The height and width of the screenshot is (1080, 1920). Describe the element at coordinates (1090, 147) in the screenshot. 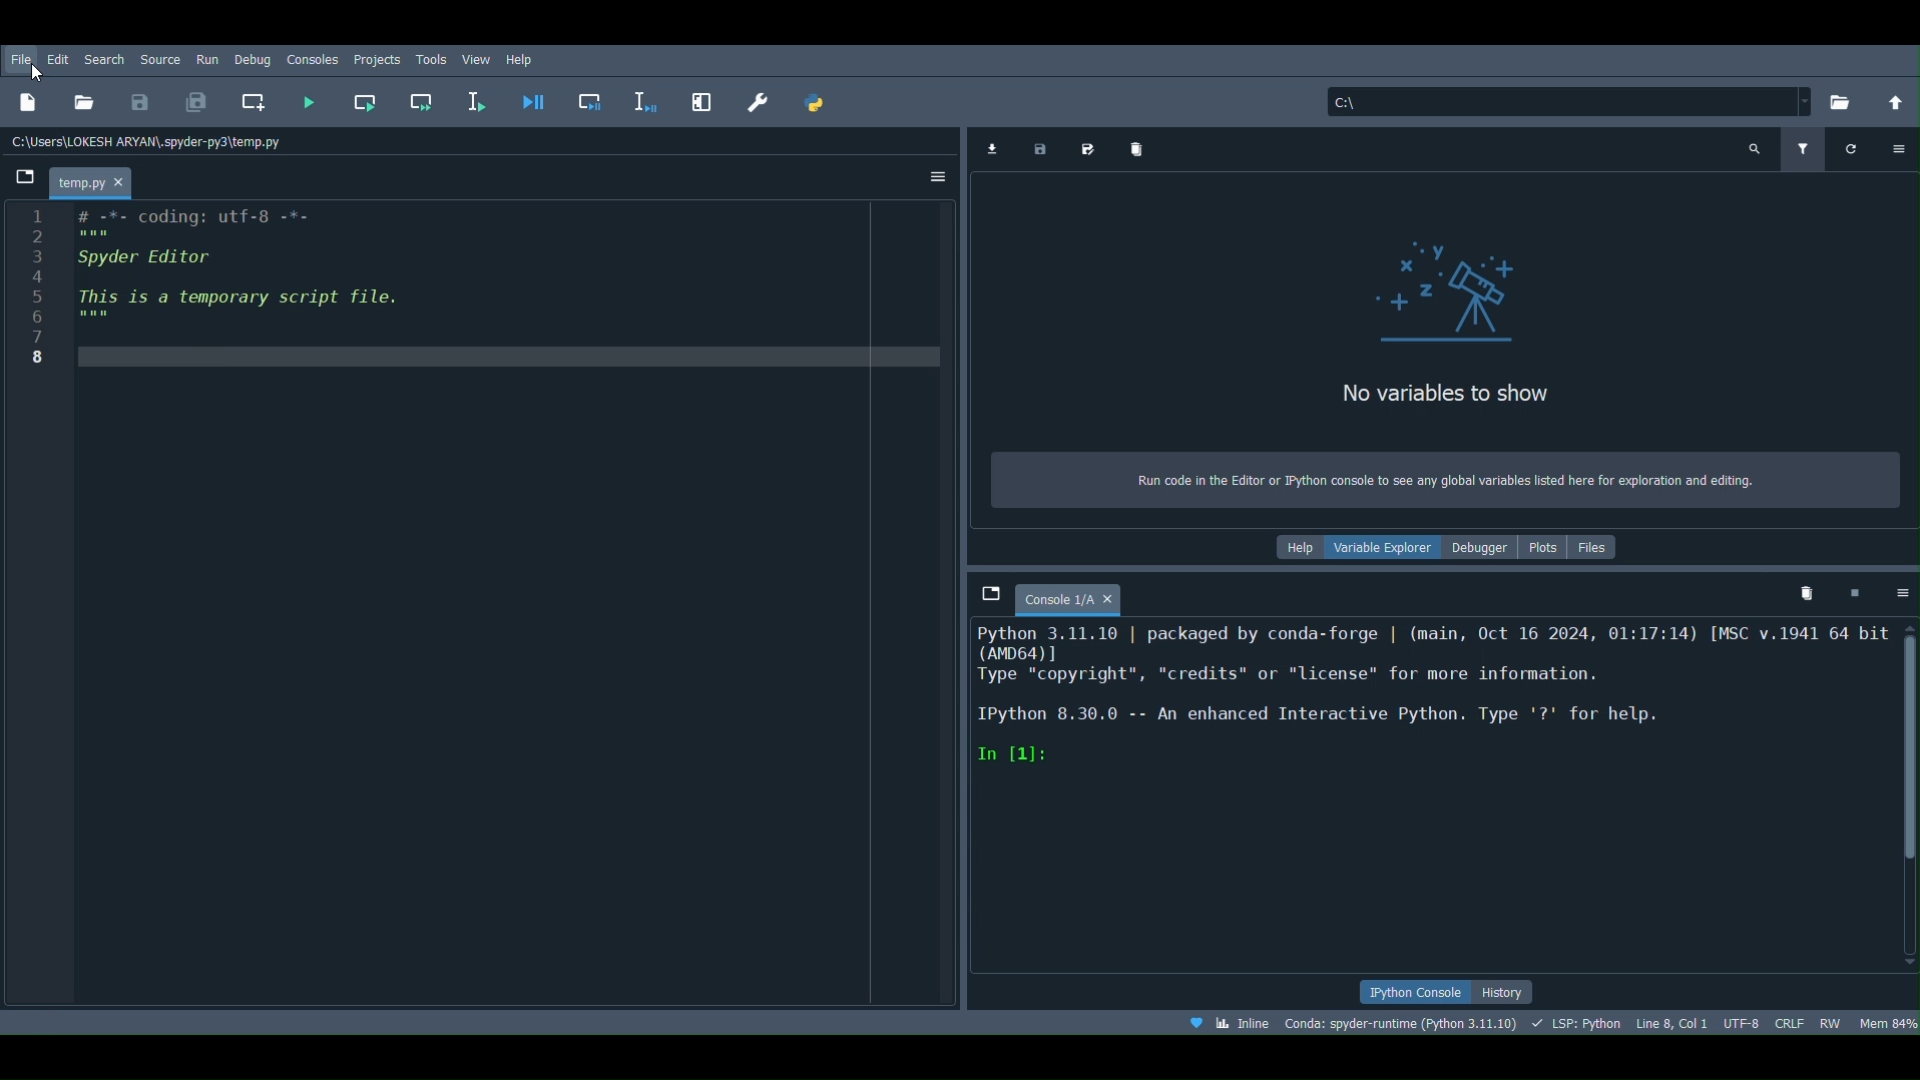

I see `Save data as` at that location.